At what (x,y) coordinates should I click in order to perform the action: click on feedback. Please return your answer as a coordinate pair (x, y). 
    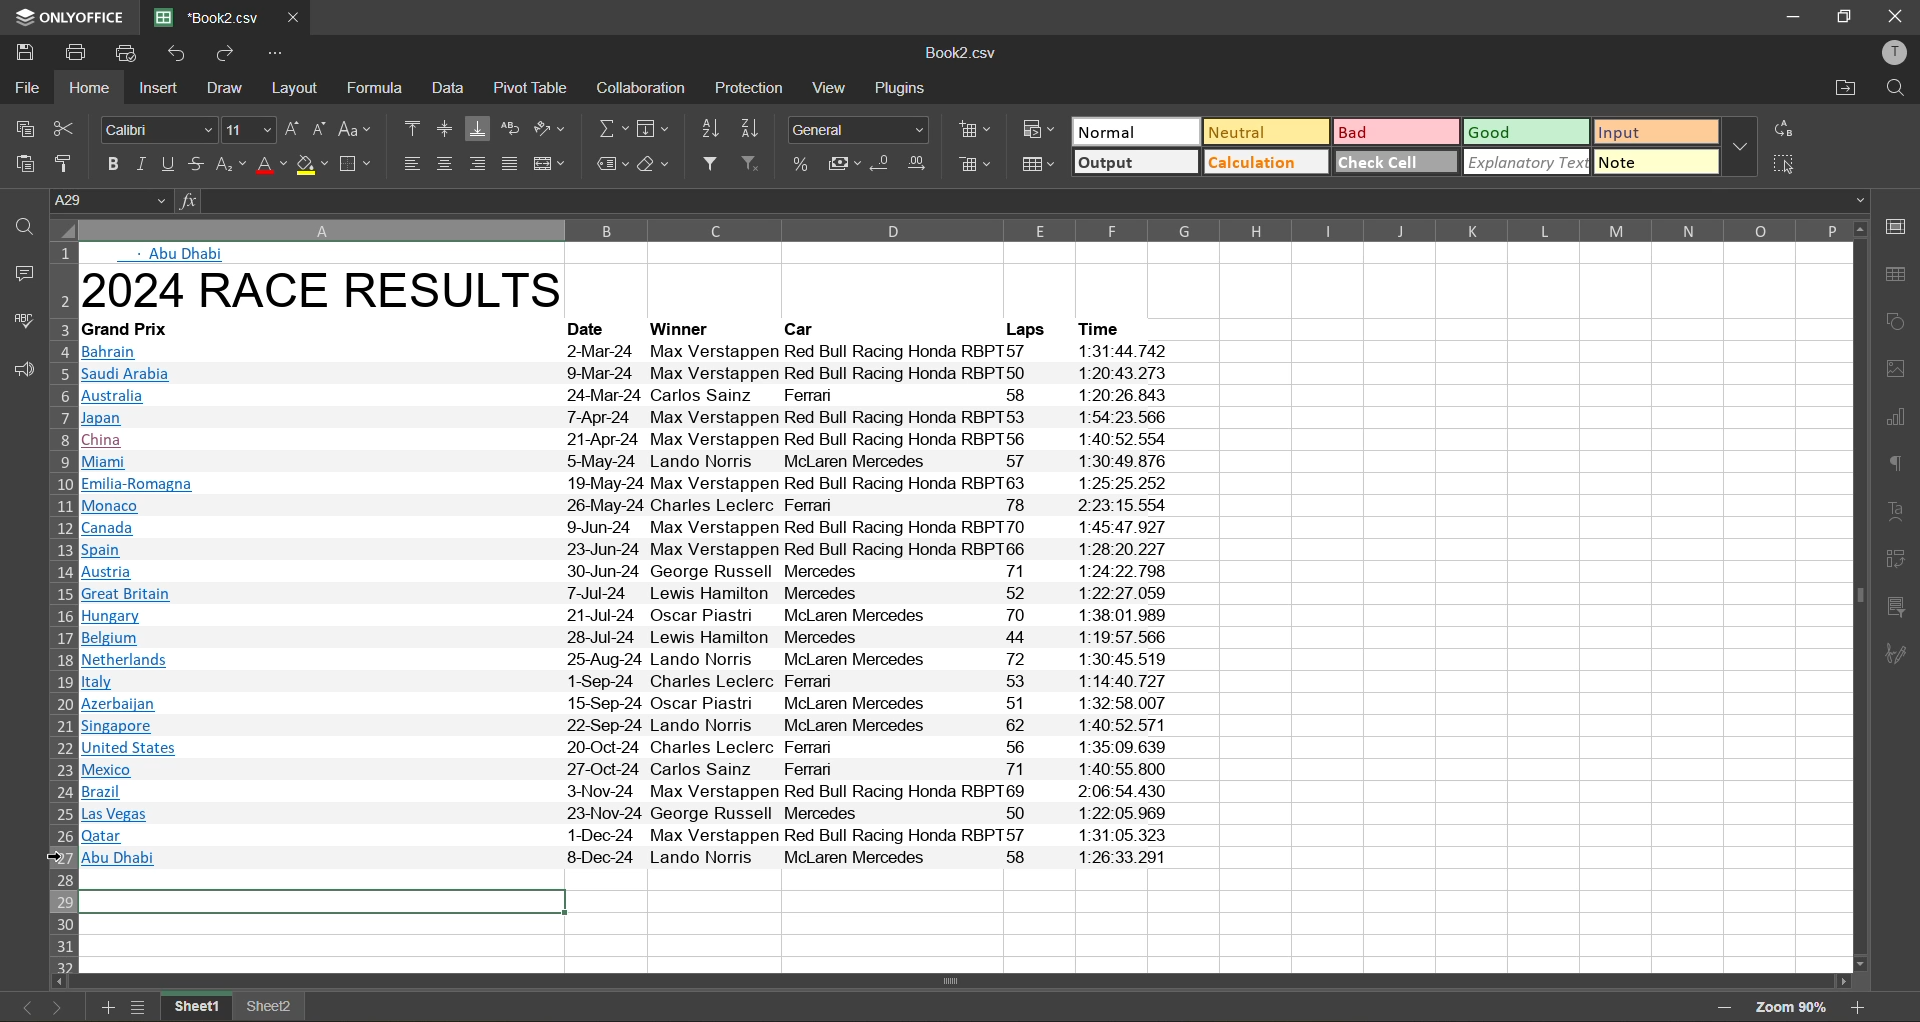
    Looking at the image, I should click on (20, 373).